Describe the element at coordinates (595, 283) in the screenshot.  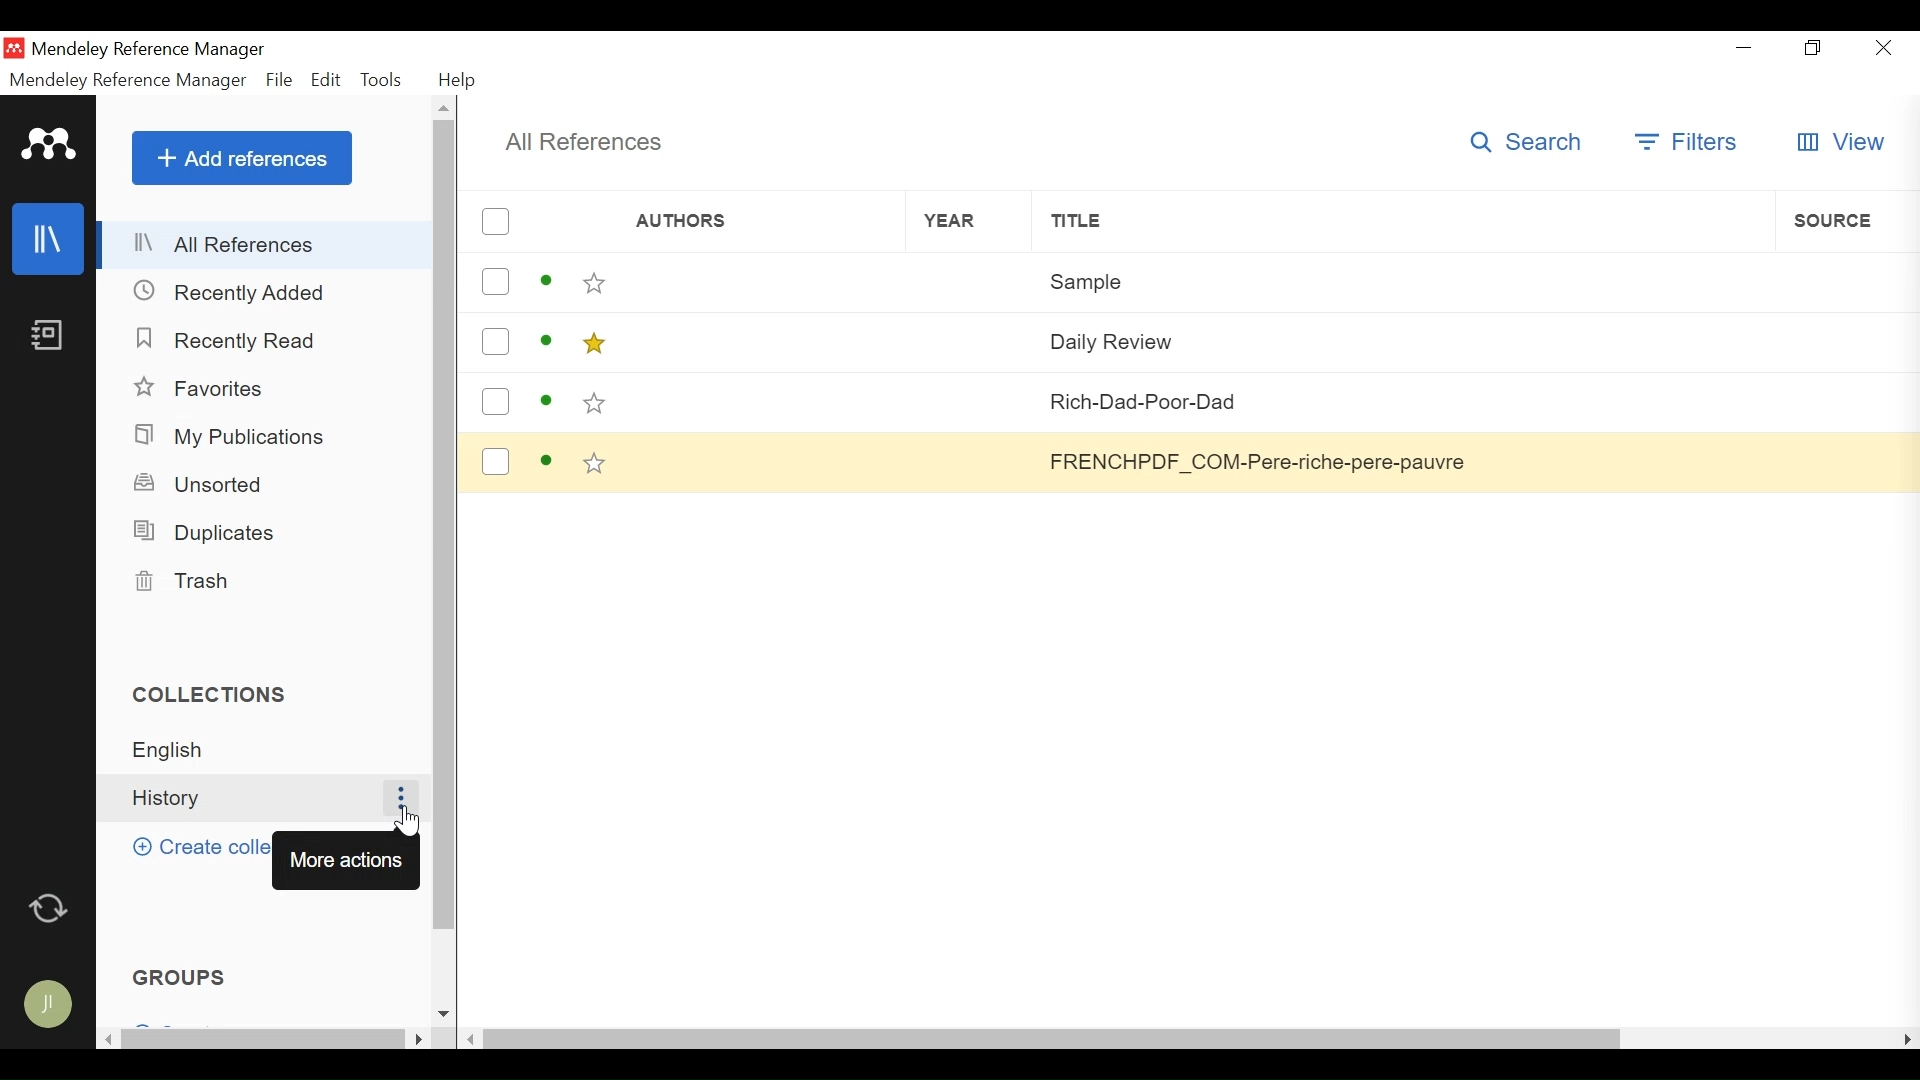
I see `Toggle favorites` at that location.